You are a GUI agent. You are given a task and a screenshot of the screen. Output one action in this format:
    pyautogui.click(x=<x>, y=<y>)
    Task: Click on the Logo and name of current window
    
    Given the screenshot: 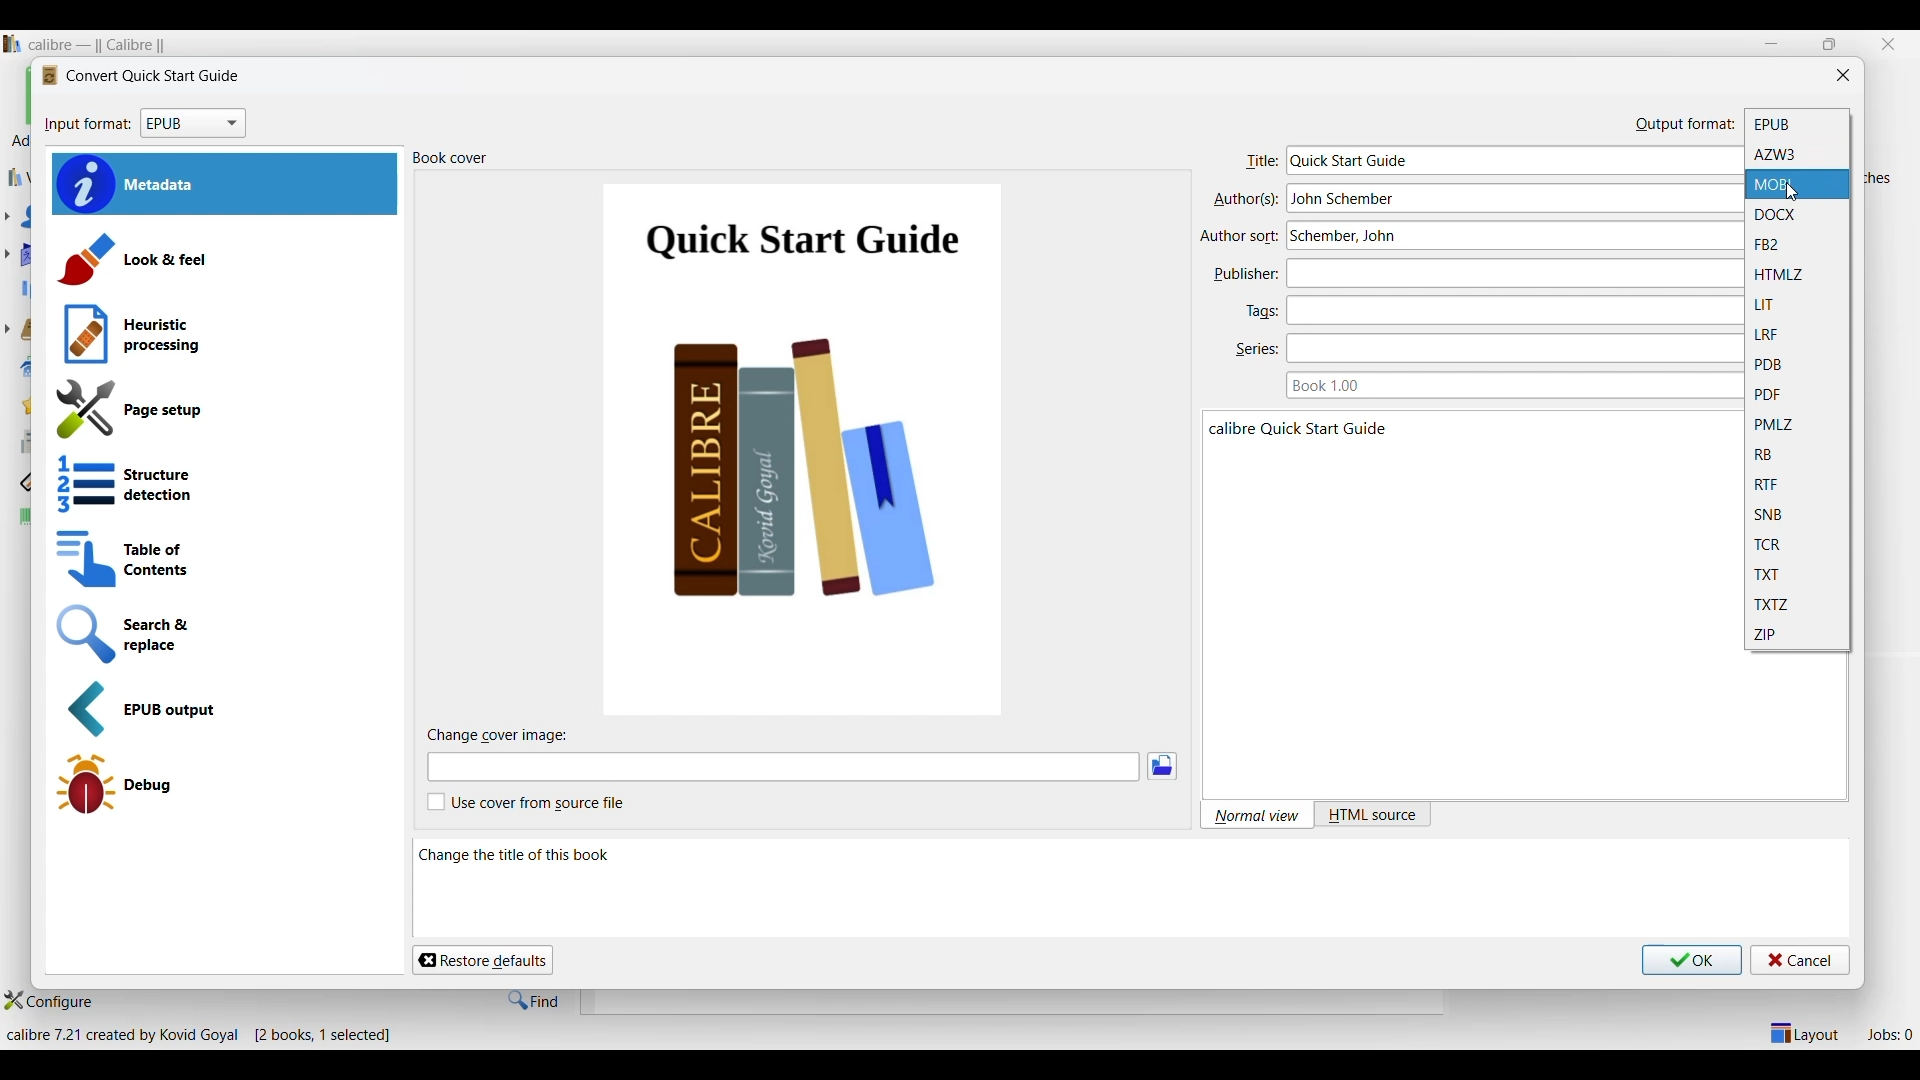 What is the action you would take?
    pyautogui.click(x=140, y=76)
    